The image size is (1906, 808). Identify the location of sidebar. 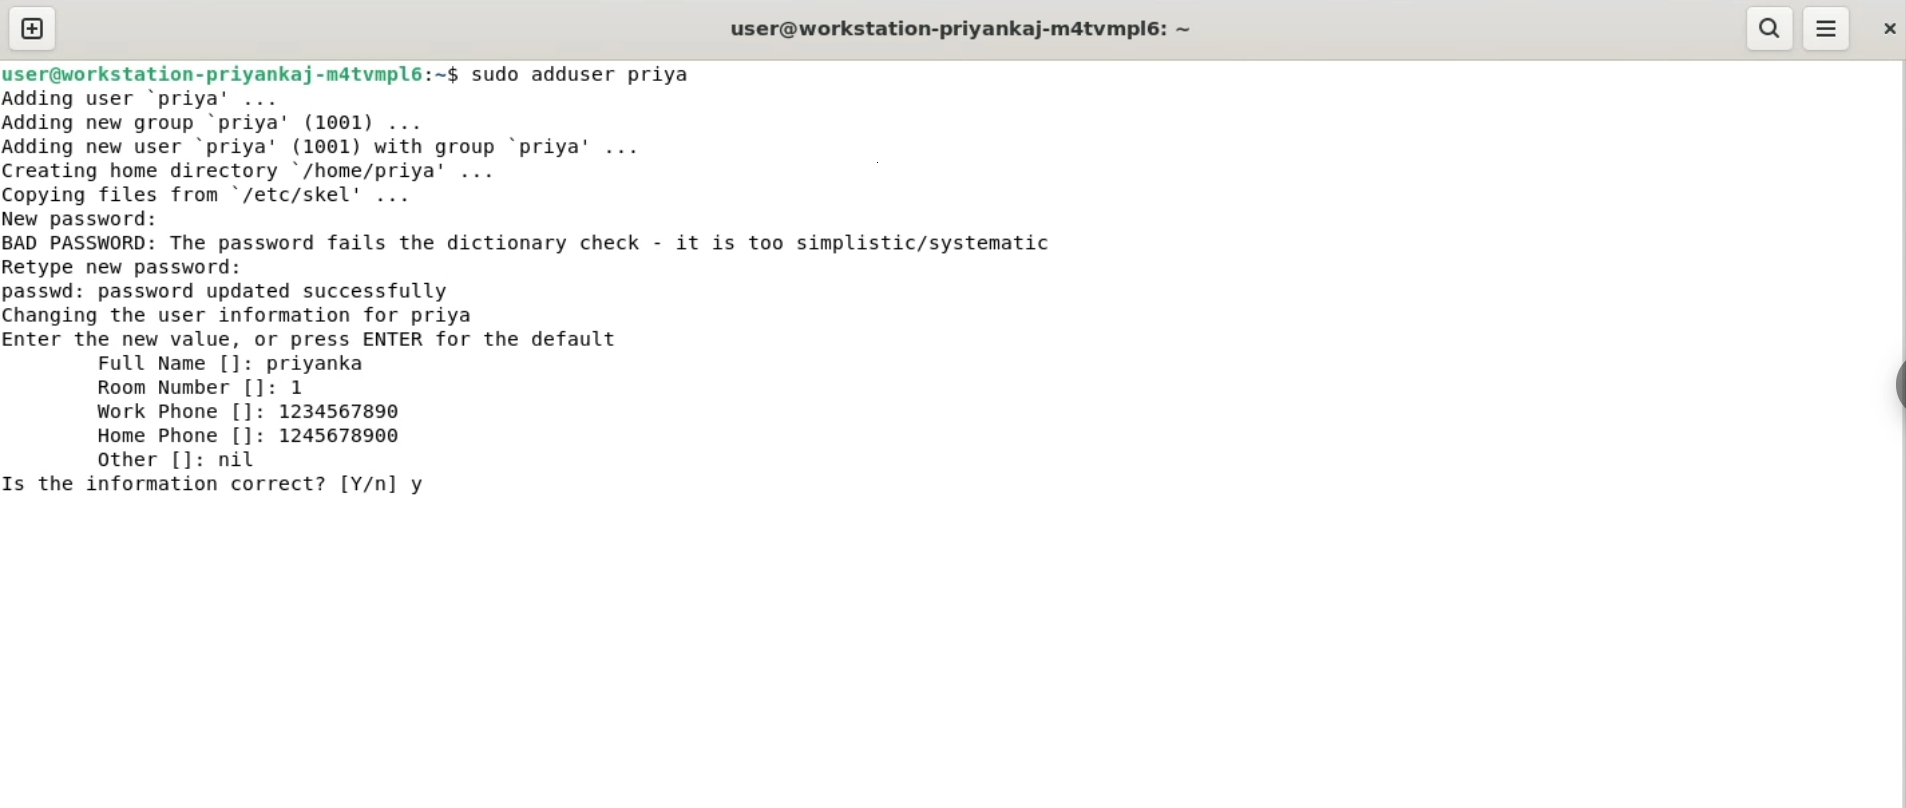
(1896, 386).